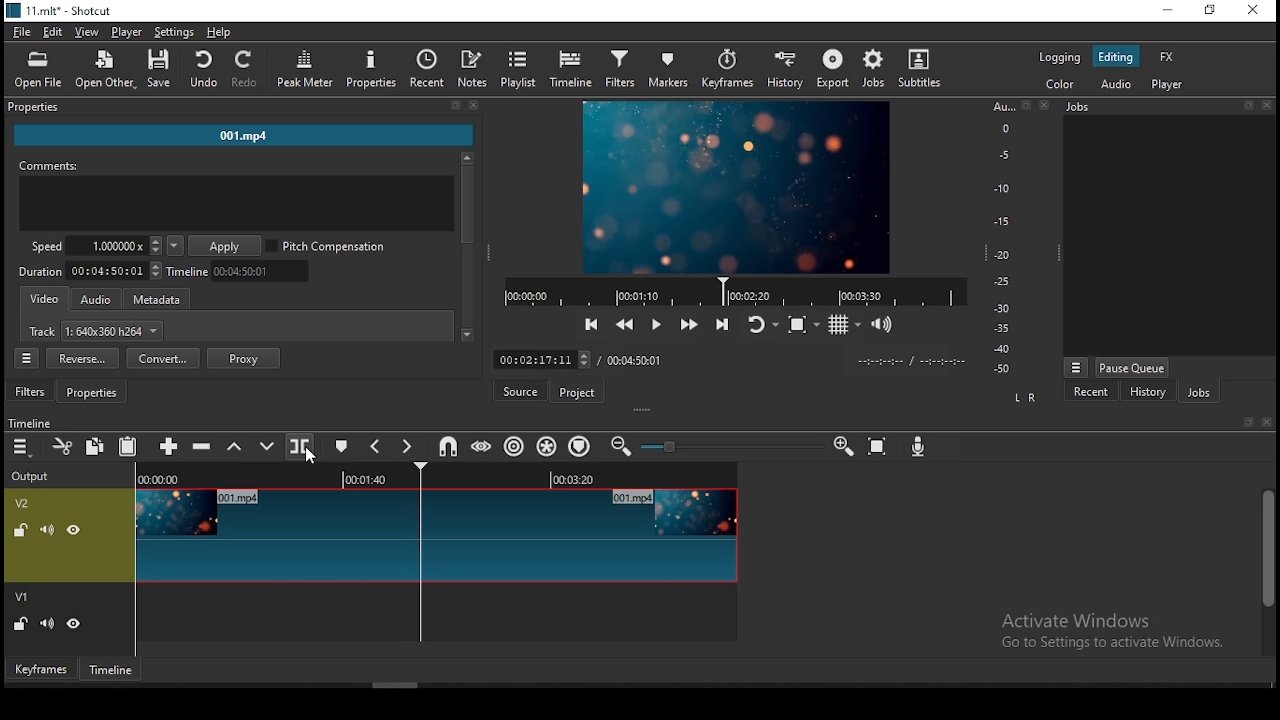 The width and height of the screenshot is (1280, 720). What do you see at coordinates (428, 69) in the screenshot?
I see `recent` at bounding box center [428, 69].